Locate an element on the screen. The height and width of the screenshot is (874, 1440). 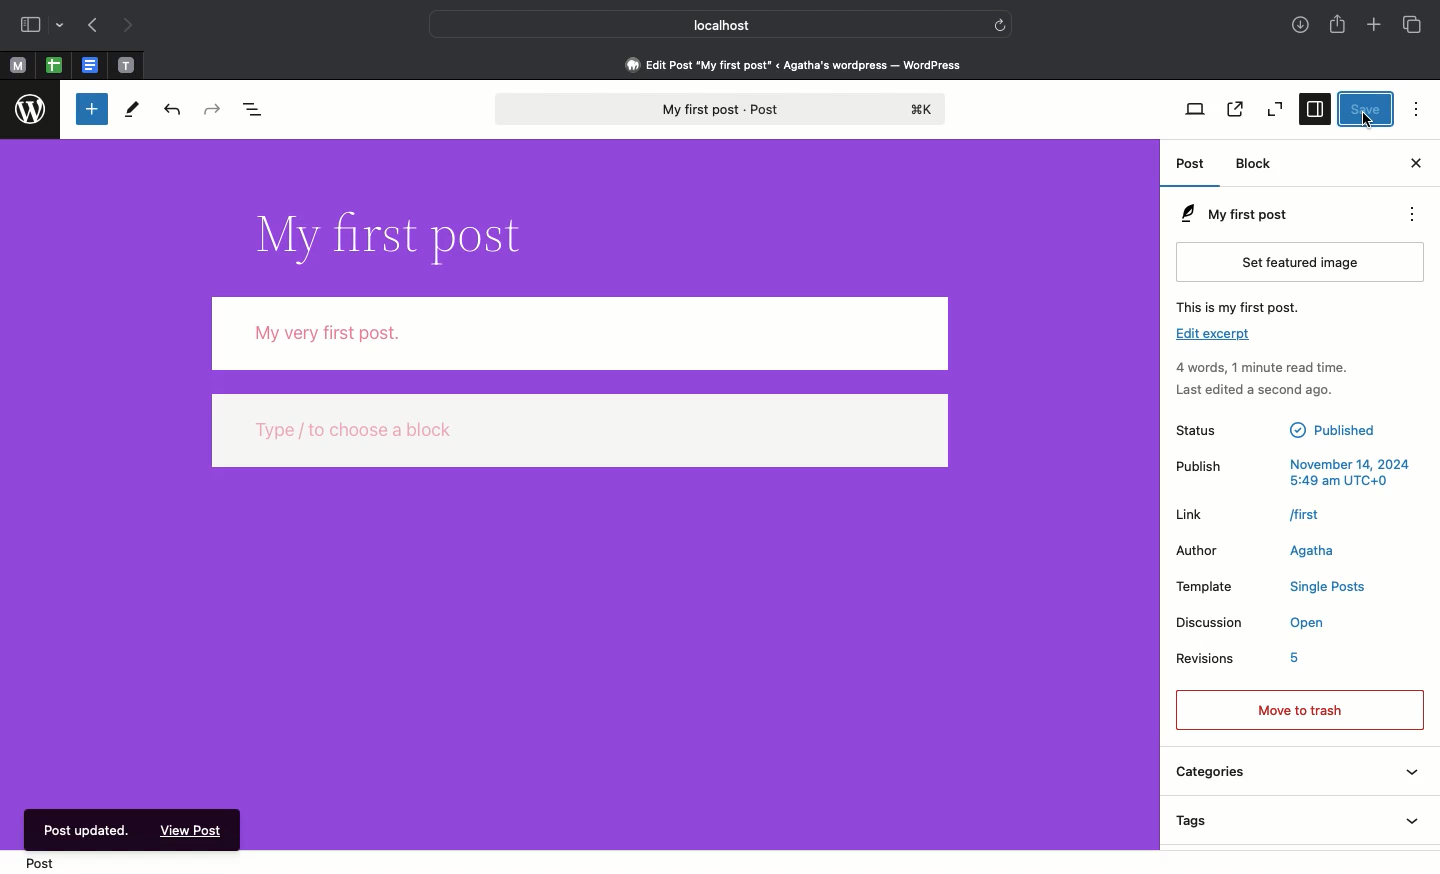
My first post is located at coordinates (1231, 214).